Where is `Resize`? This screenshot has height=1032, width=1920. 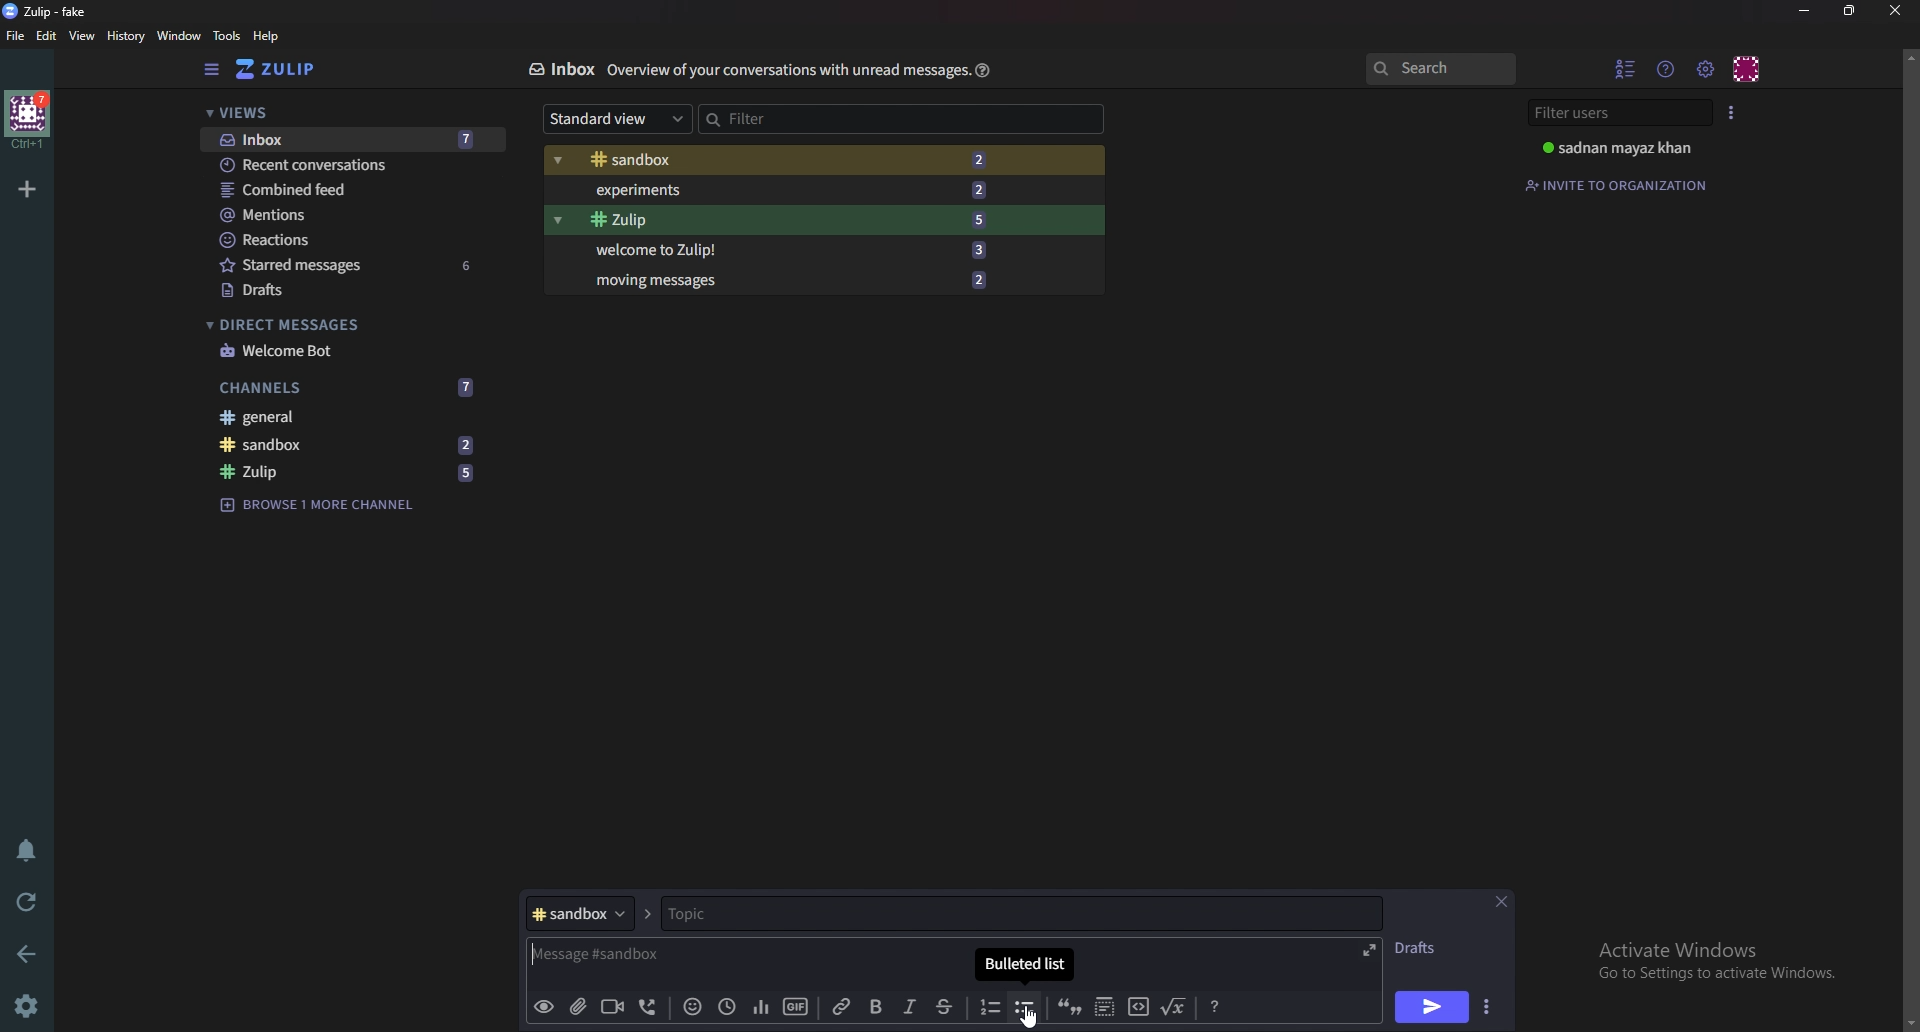 Resize is located at coordinates (1853, 10).